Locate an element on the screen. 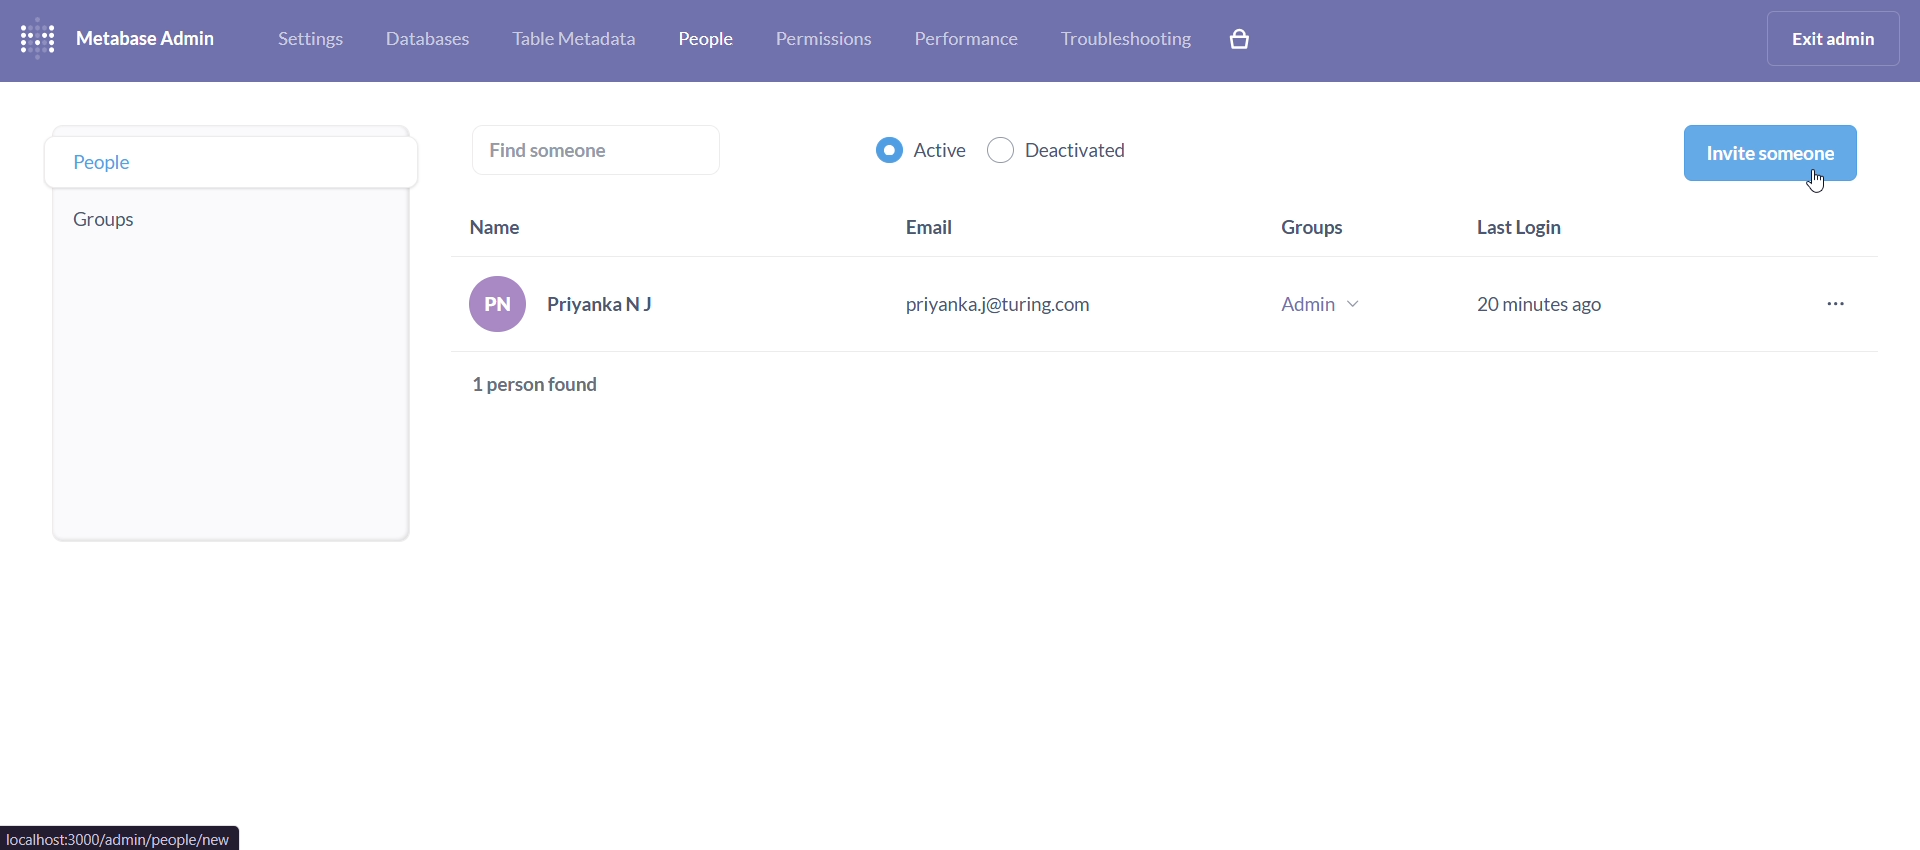 The image size is (1920, 850).  PriyankaNJ priyanka j@turing.com Admin v 20 minutes ago is located at coordinates (1044, 303).